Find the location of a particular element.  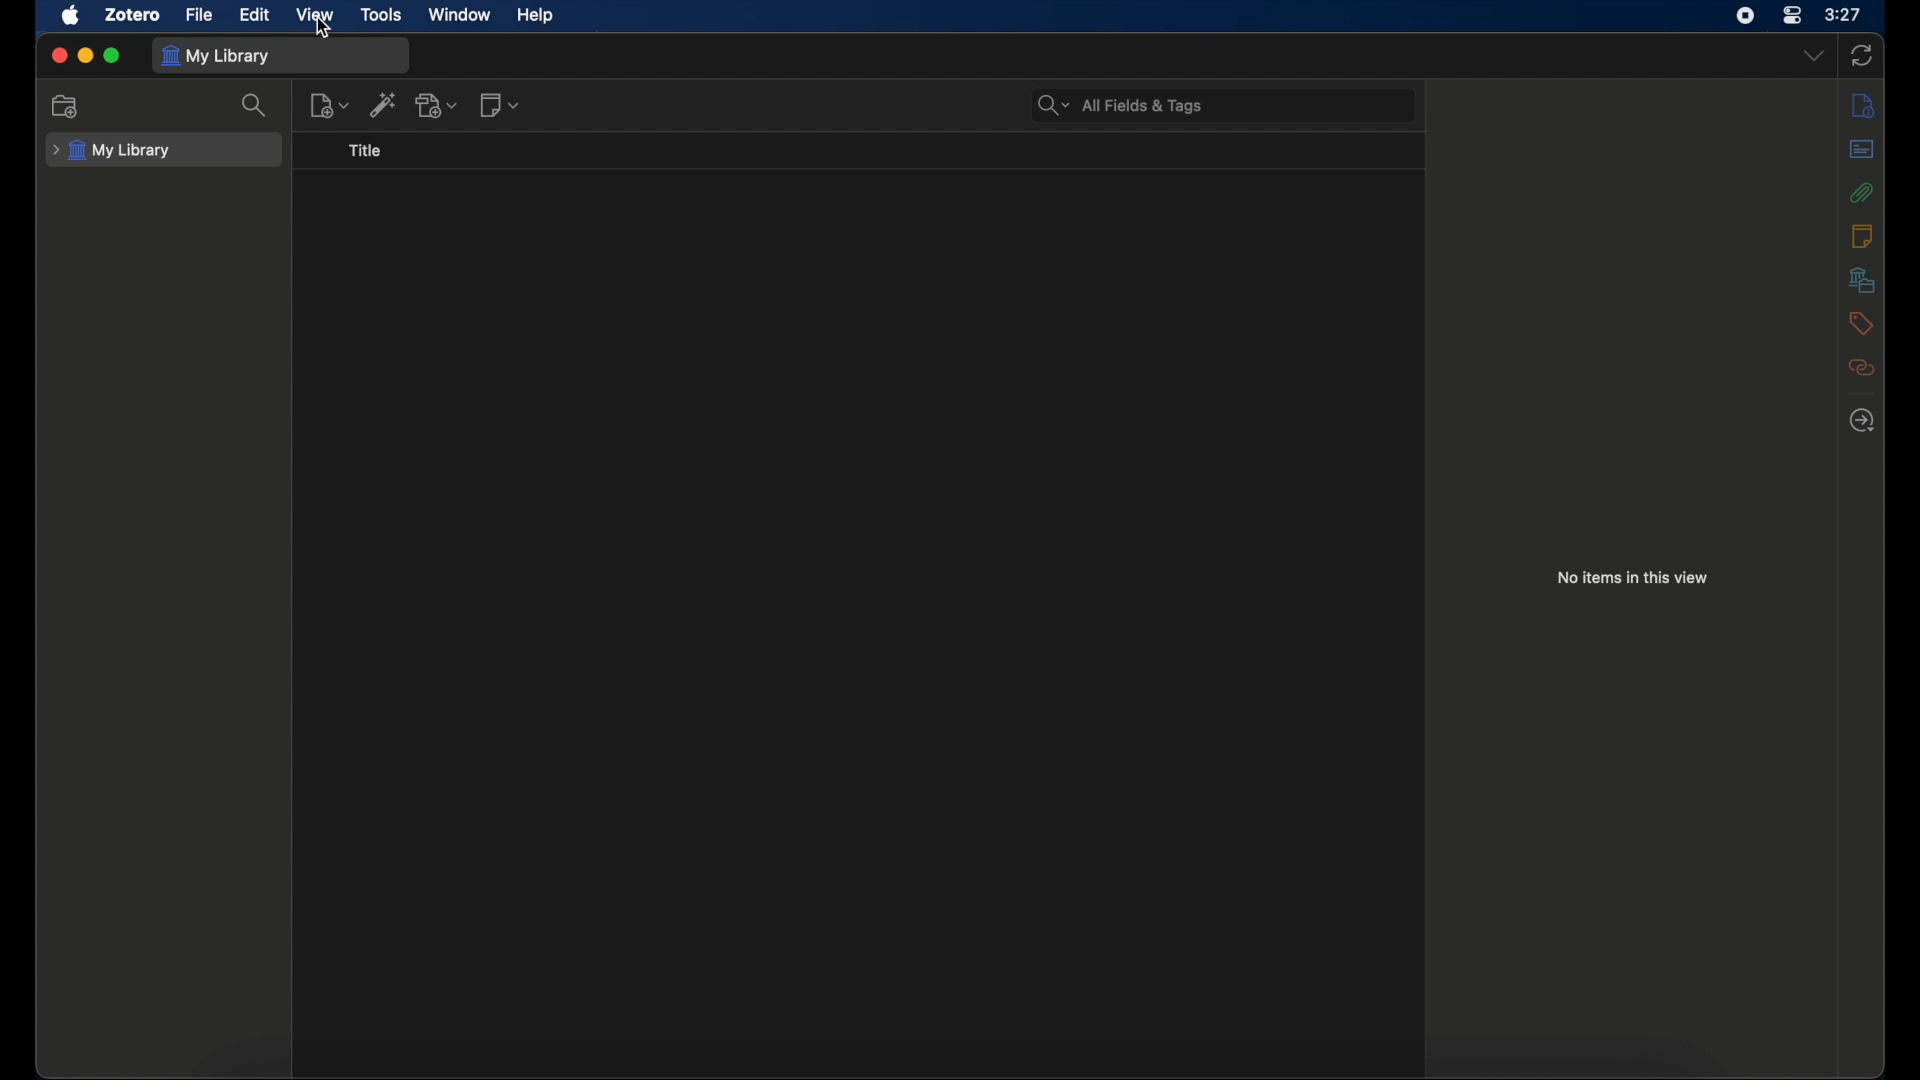

locate is located at coordinates (1861, 420).